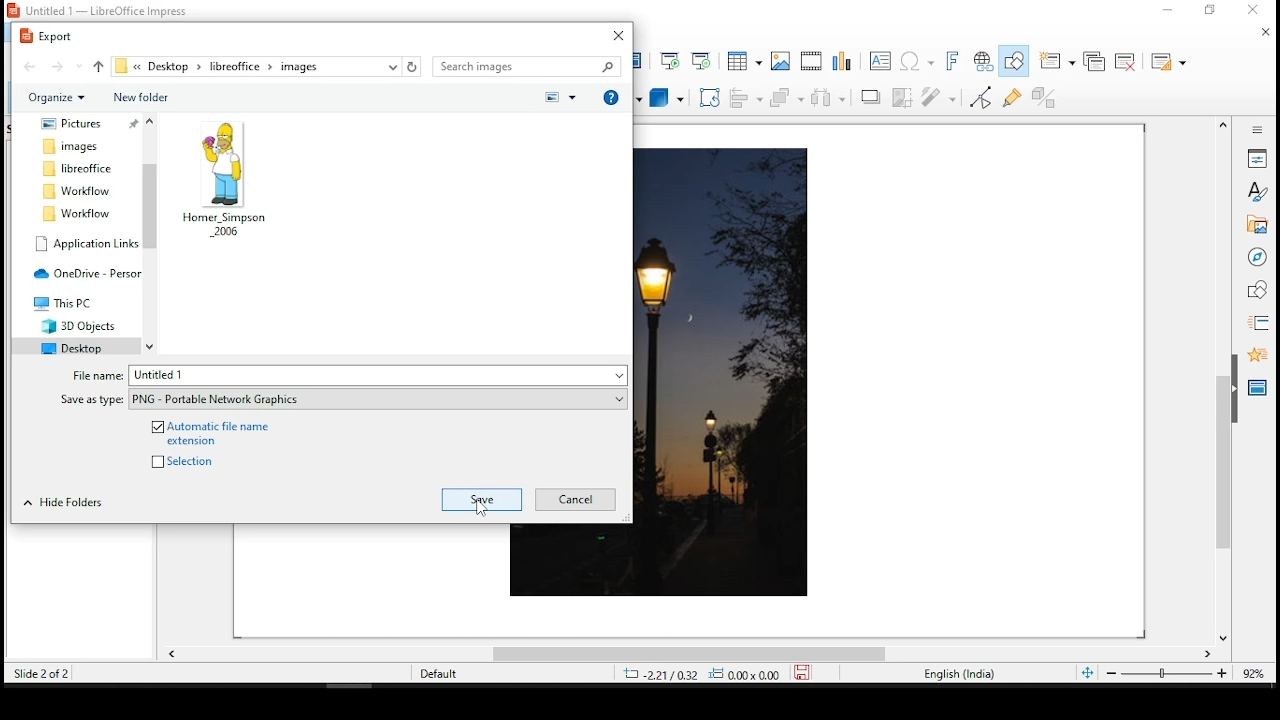 The image size is (1280, 720). Describe the element at coordinates (1223, 381) in the screenshot. I see `scroll bar` at that location.